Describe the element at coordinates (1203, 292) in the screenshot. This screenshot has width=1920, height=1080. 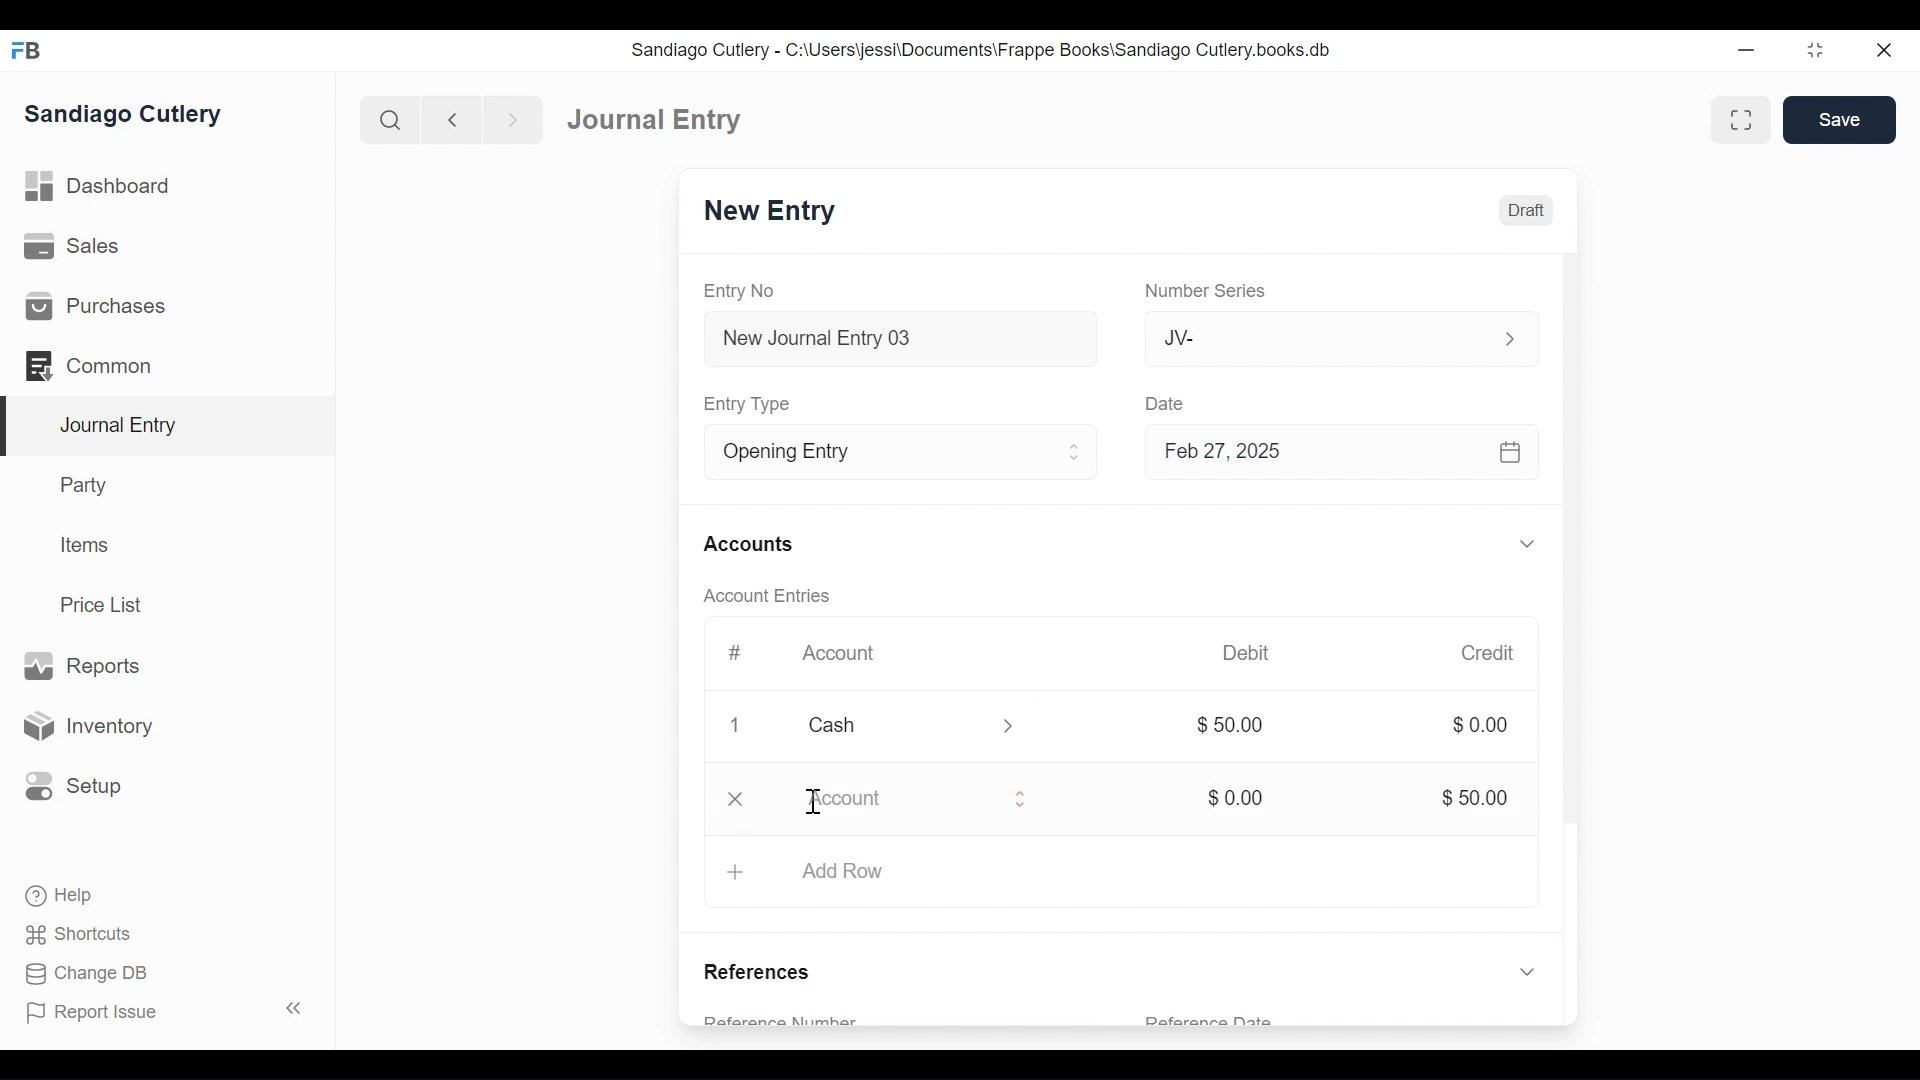
I see `Number Series` at that location.